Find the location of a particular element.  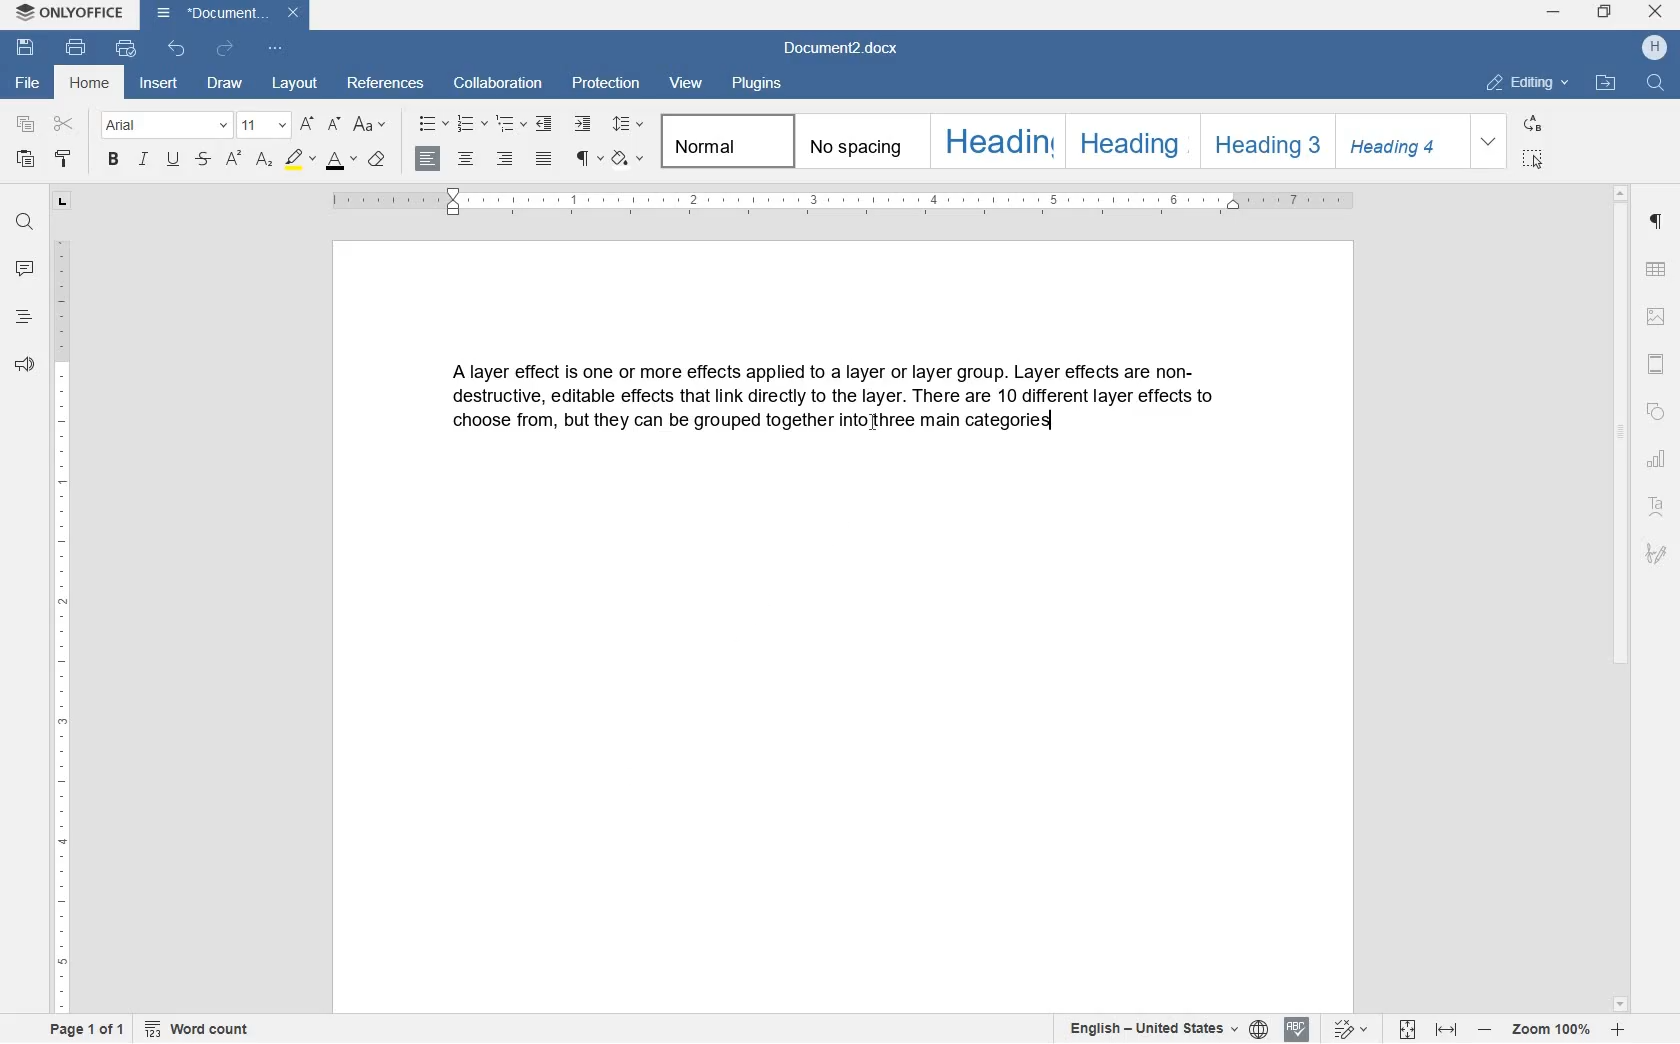

plugins is located at coordinates (756, 84).